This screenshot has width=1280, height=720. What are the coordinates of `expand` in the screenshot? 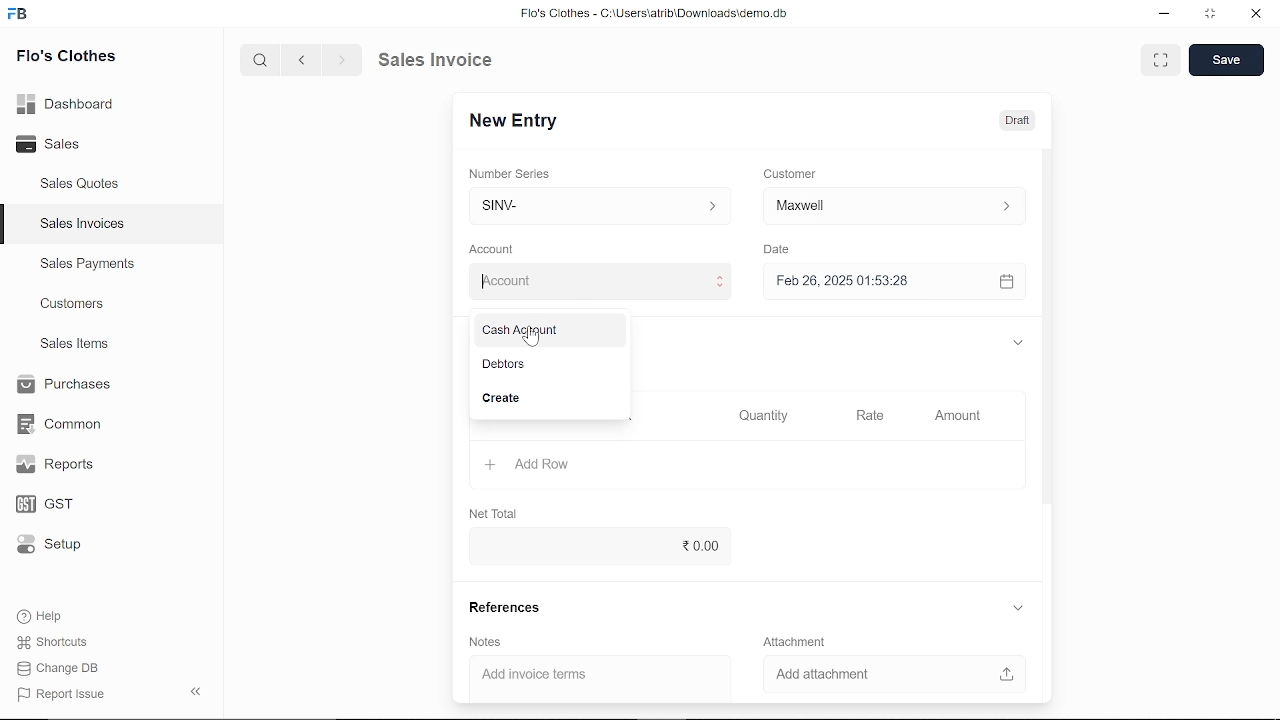 It's located at (1016, 341).